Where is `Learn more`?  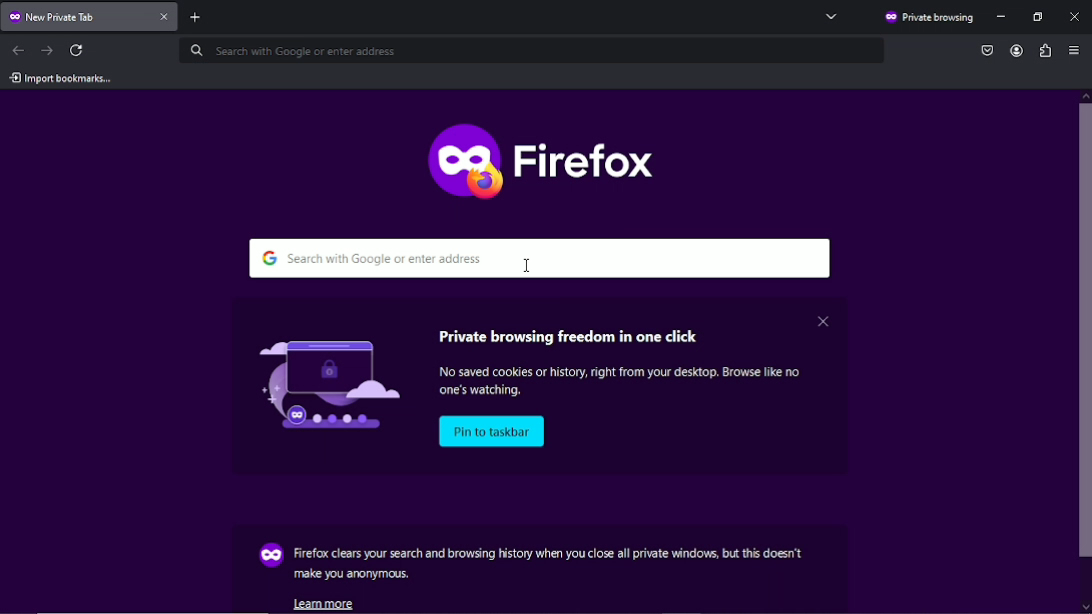 Learn more is located at coordinates (329, 603).